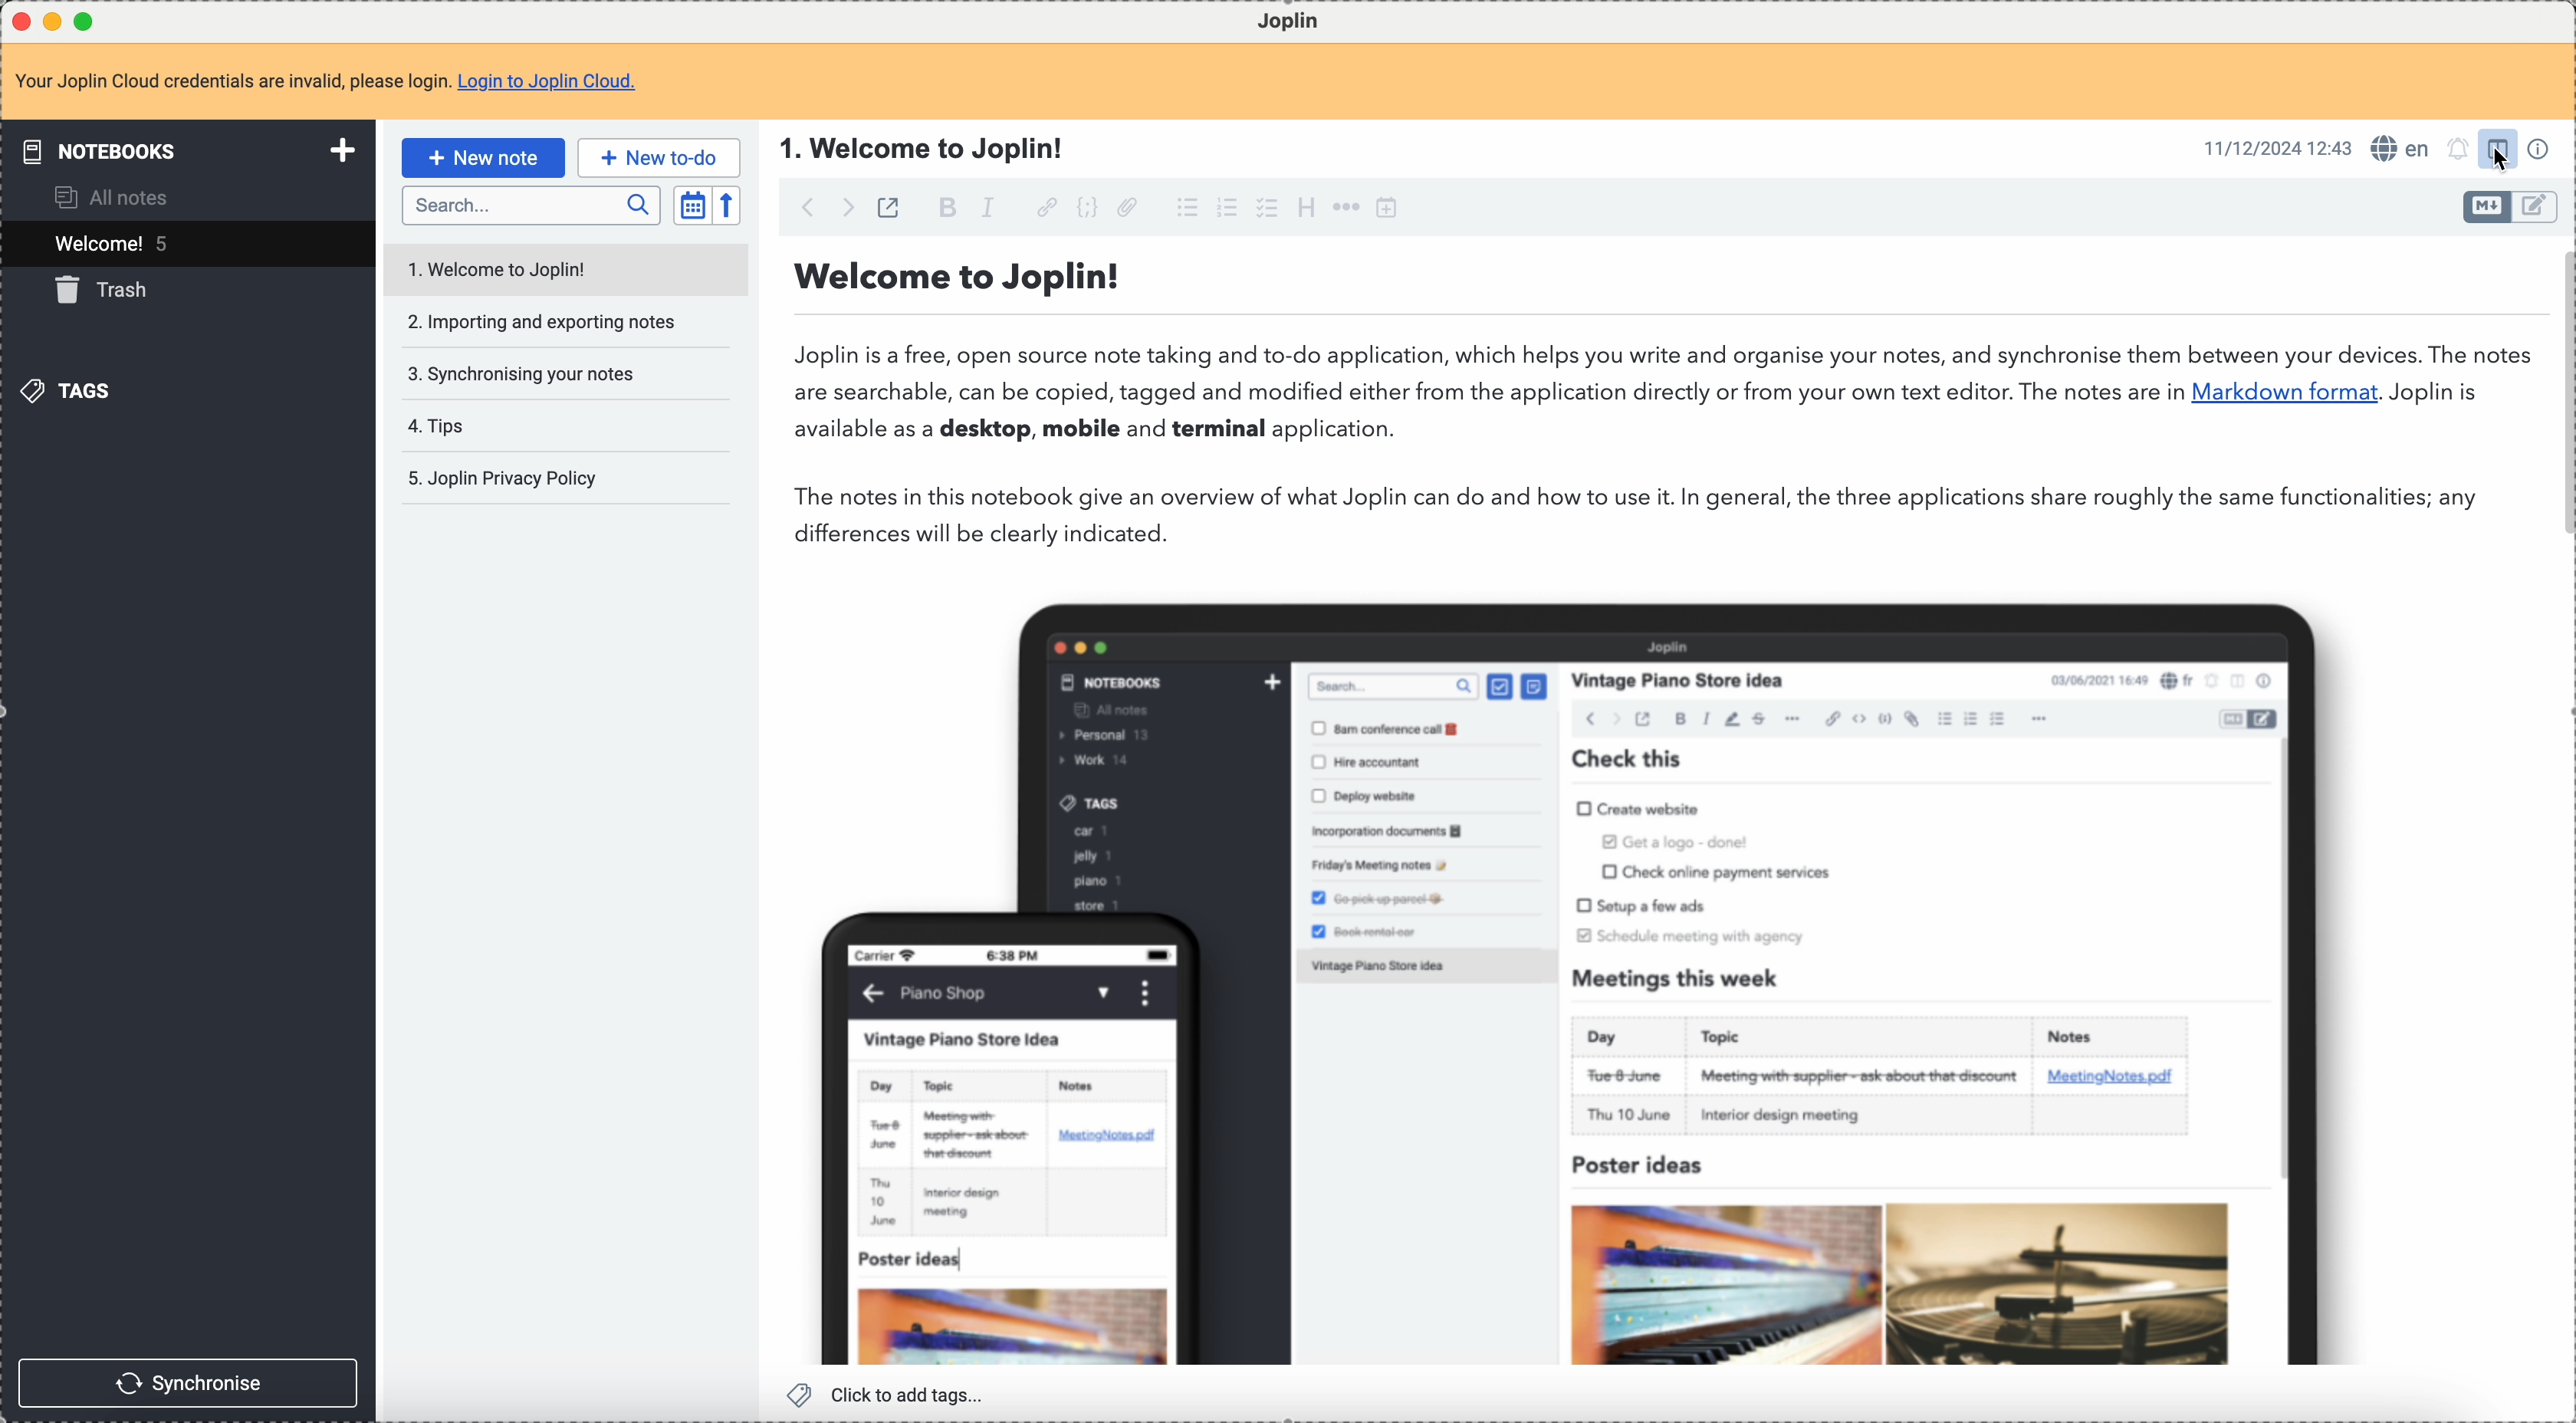 The width and height of the screenshot is (2576, 1423). Describe the element at coordinates (800, 208) in the screenshot. I see `back` at that location.